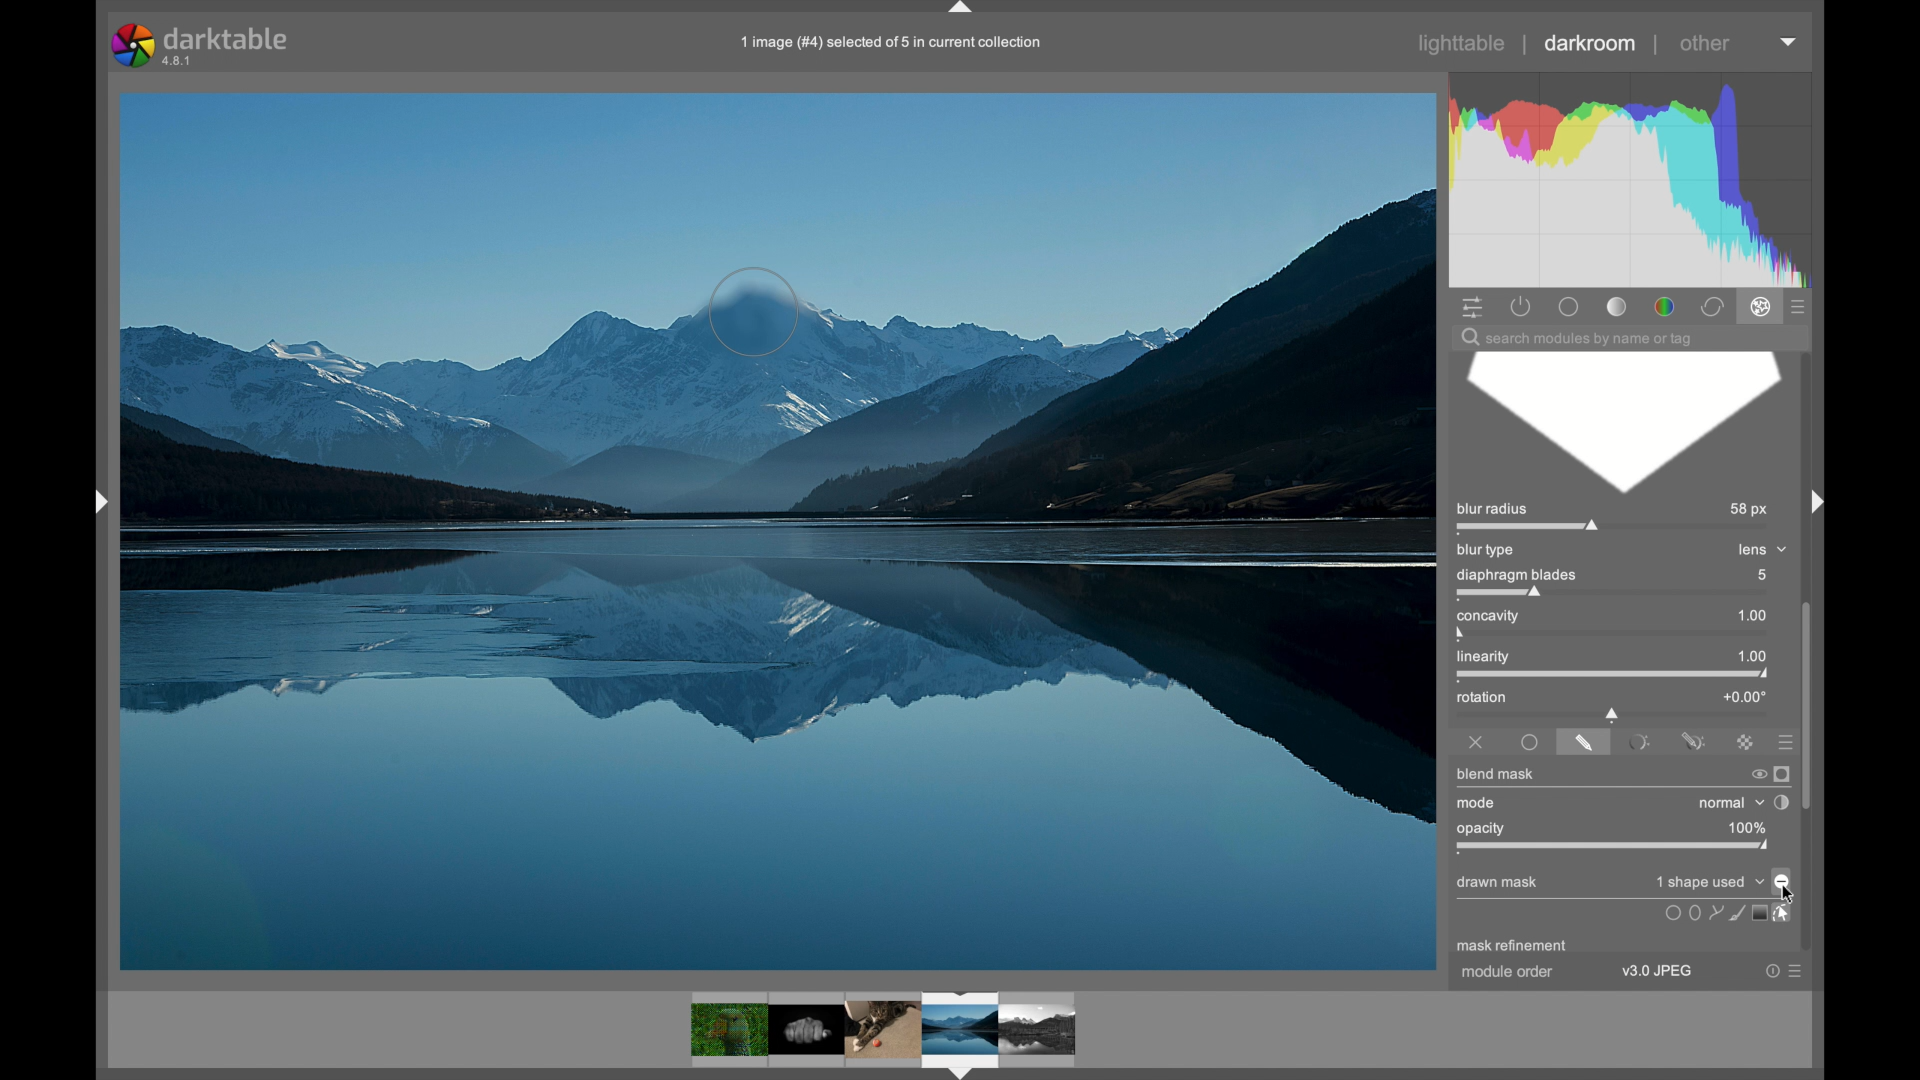 The width and height of the screenshot is (1920, 1080). What do you see at coordinates (1783, 773) in the screenshot?
I see `display mask` at bounding box center [1783, 773].